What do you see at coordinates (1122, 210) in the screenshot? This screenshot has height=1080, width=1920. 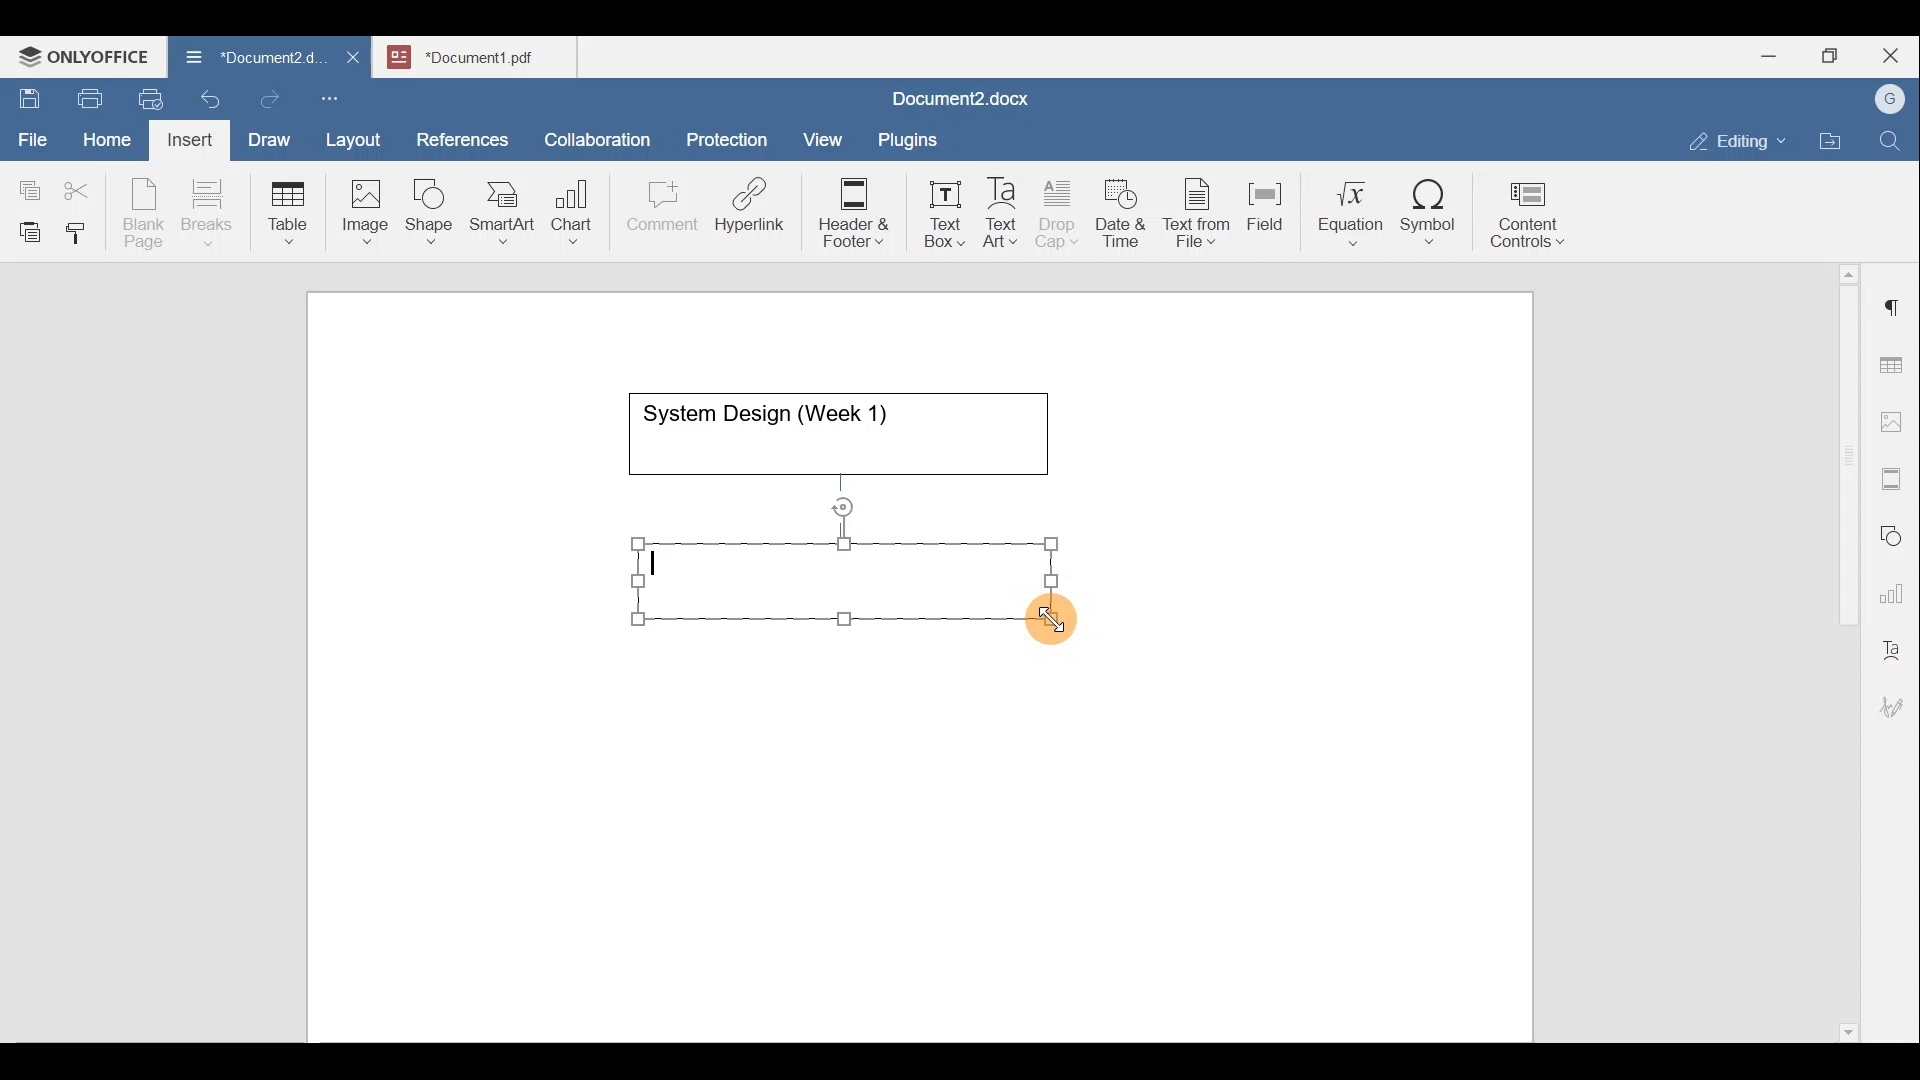 I see `Date & time` at bounding box center [1122, 210].